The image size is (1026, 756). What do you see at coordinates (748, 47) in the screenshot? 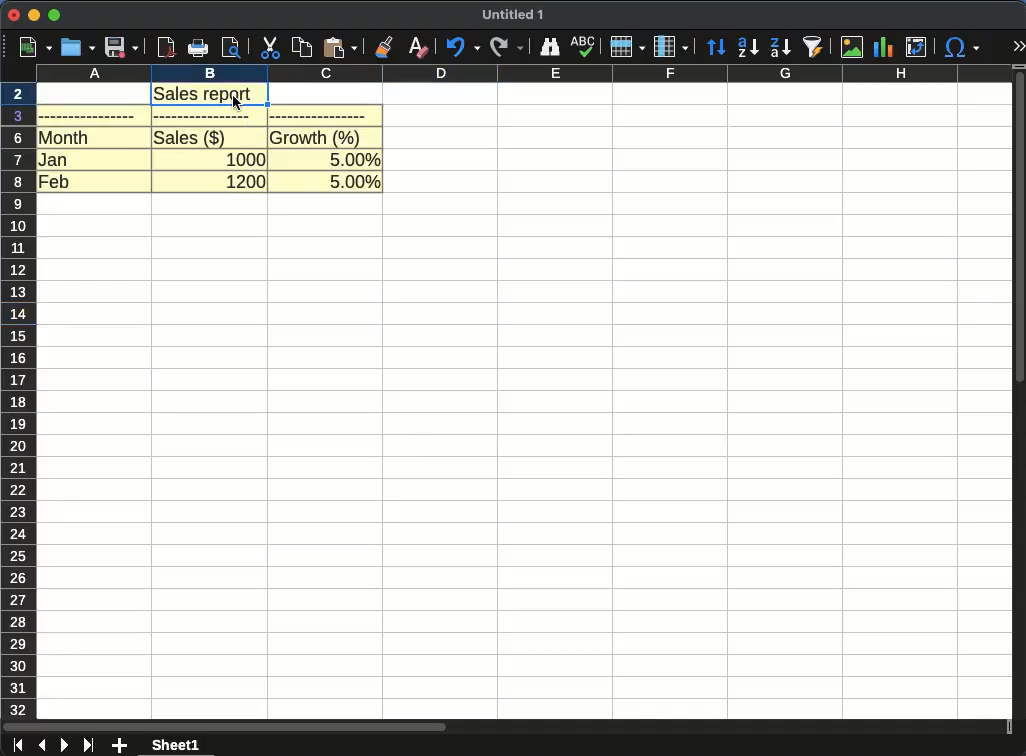
I see `ascending` at bounding box center [748, 47].